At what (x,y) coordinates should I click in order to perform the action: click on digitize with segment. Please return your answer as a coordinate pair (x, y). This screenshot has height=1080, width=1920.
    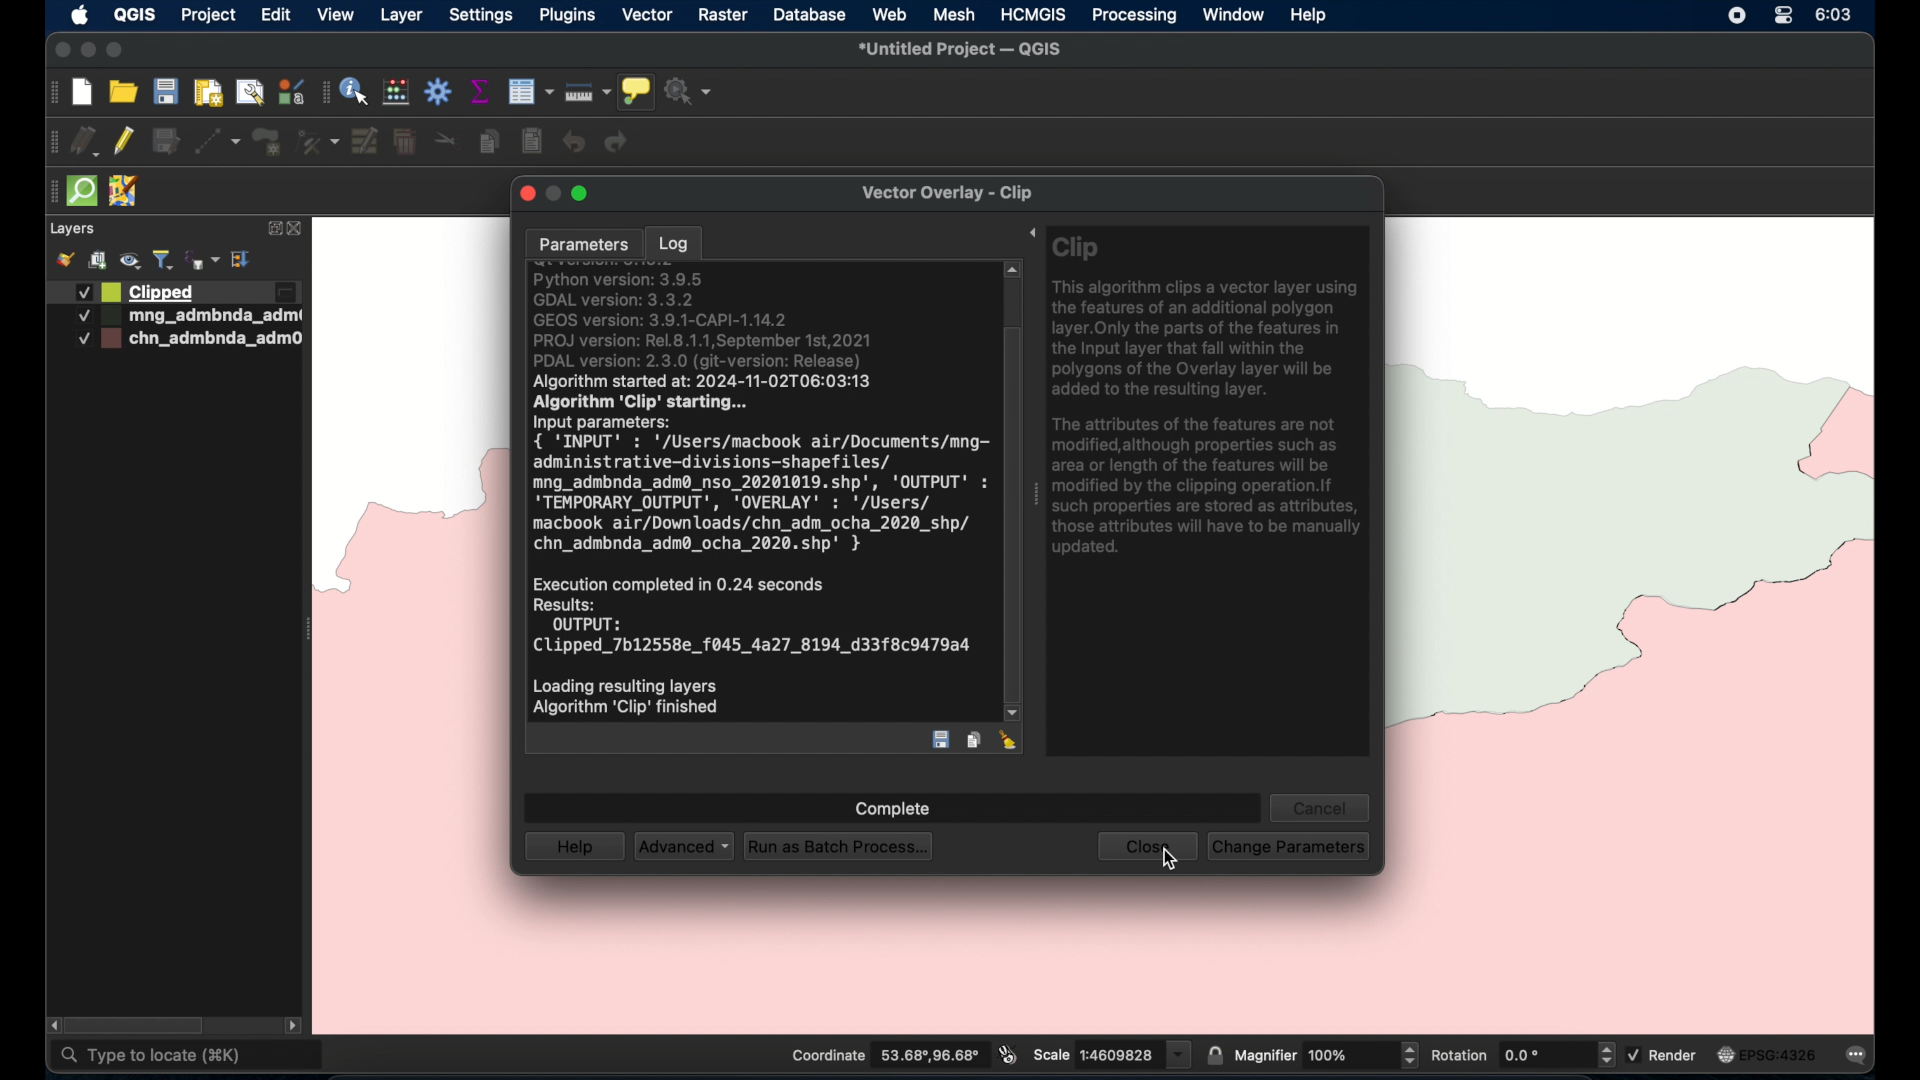
    Looking at the image, I should click on (217, 142).